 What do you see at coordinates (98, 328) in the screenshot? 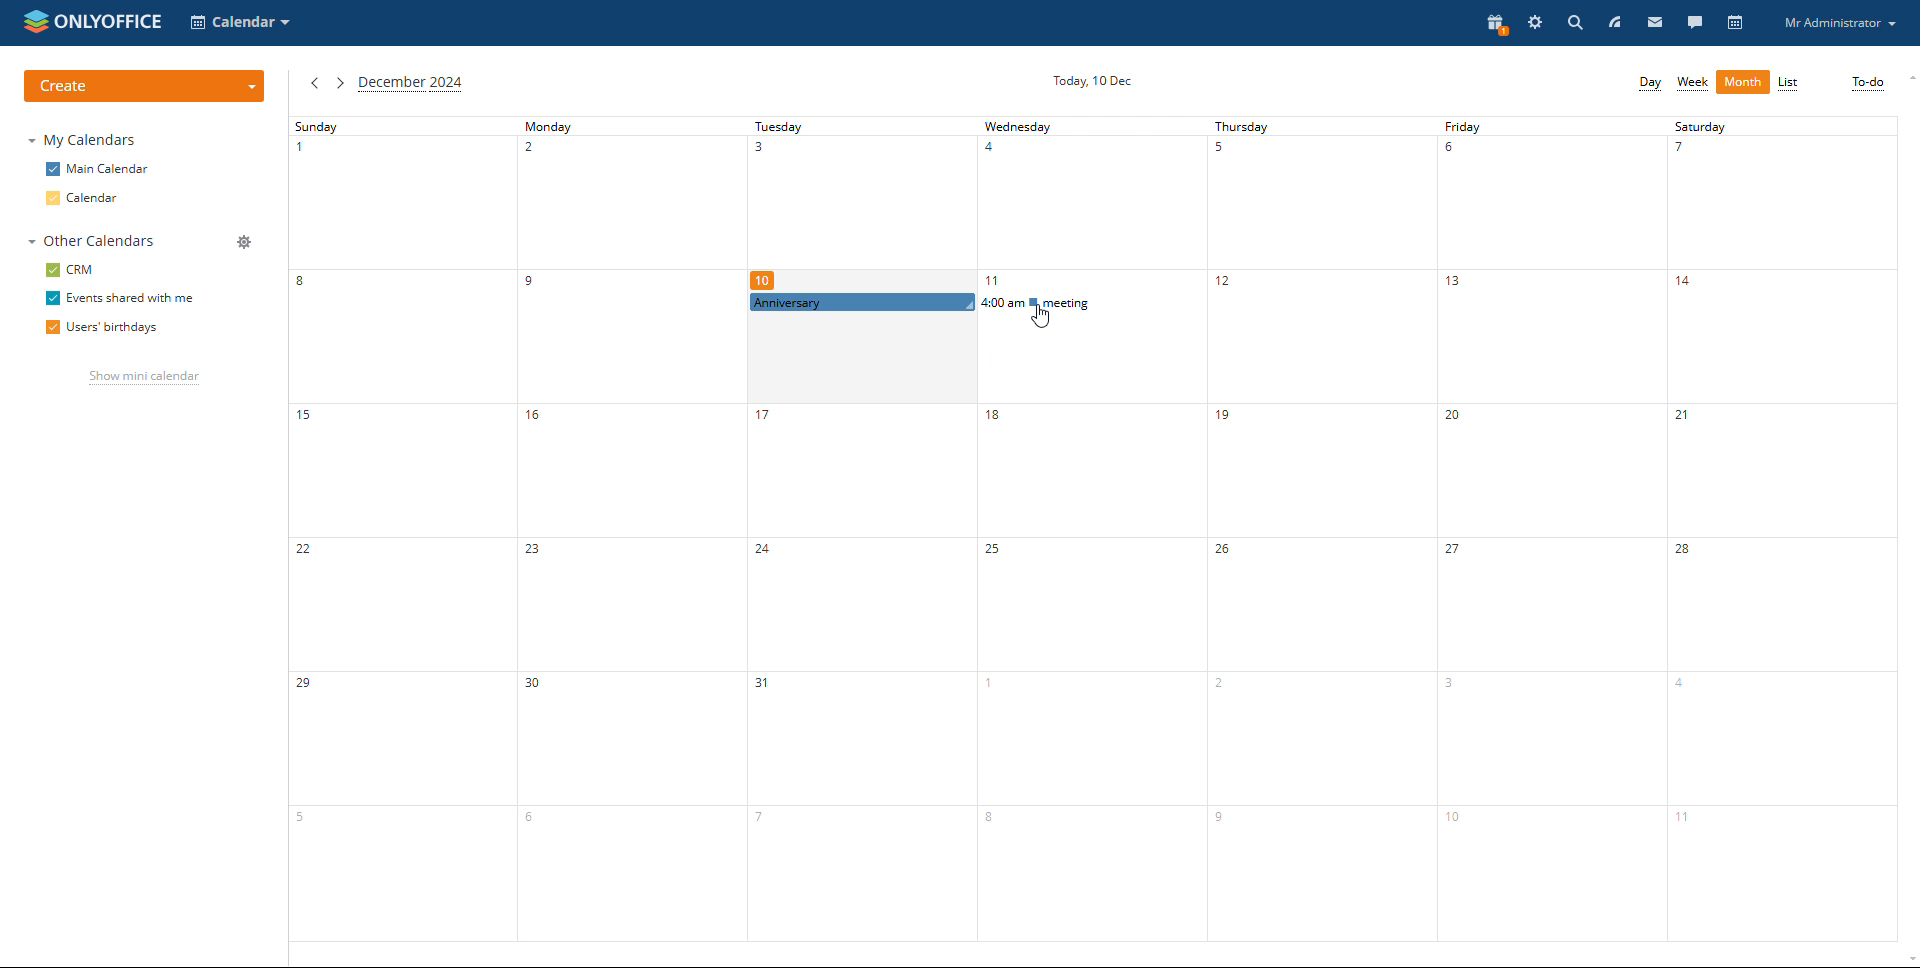
I see `users' birthdays` at bounding box center [98, 328].